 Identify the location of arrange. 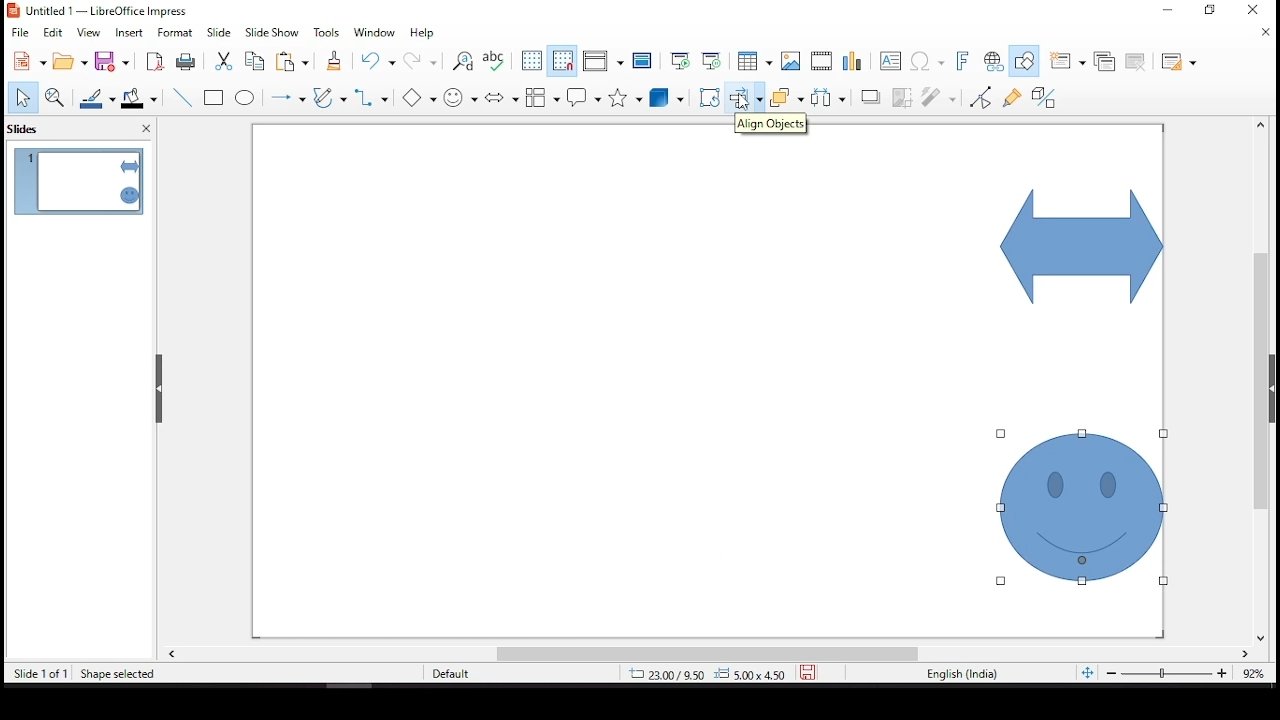
(785, 97).